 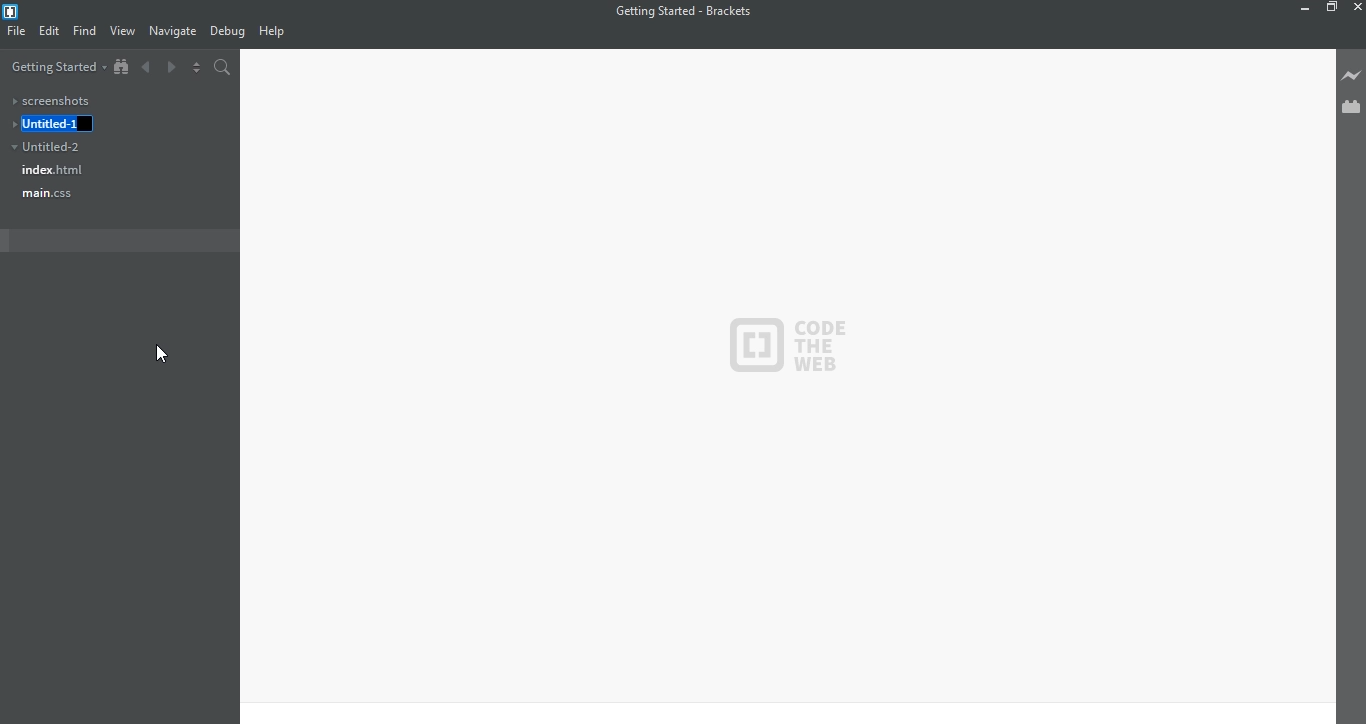 What do you see at coordinates (146, 68) in the screenshot?
I see `backward` at bounding box center [146, 68].